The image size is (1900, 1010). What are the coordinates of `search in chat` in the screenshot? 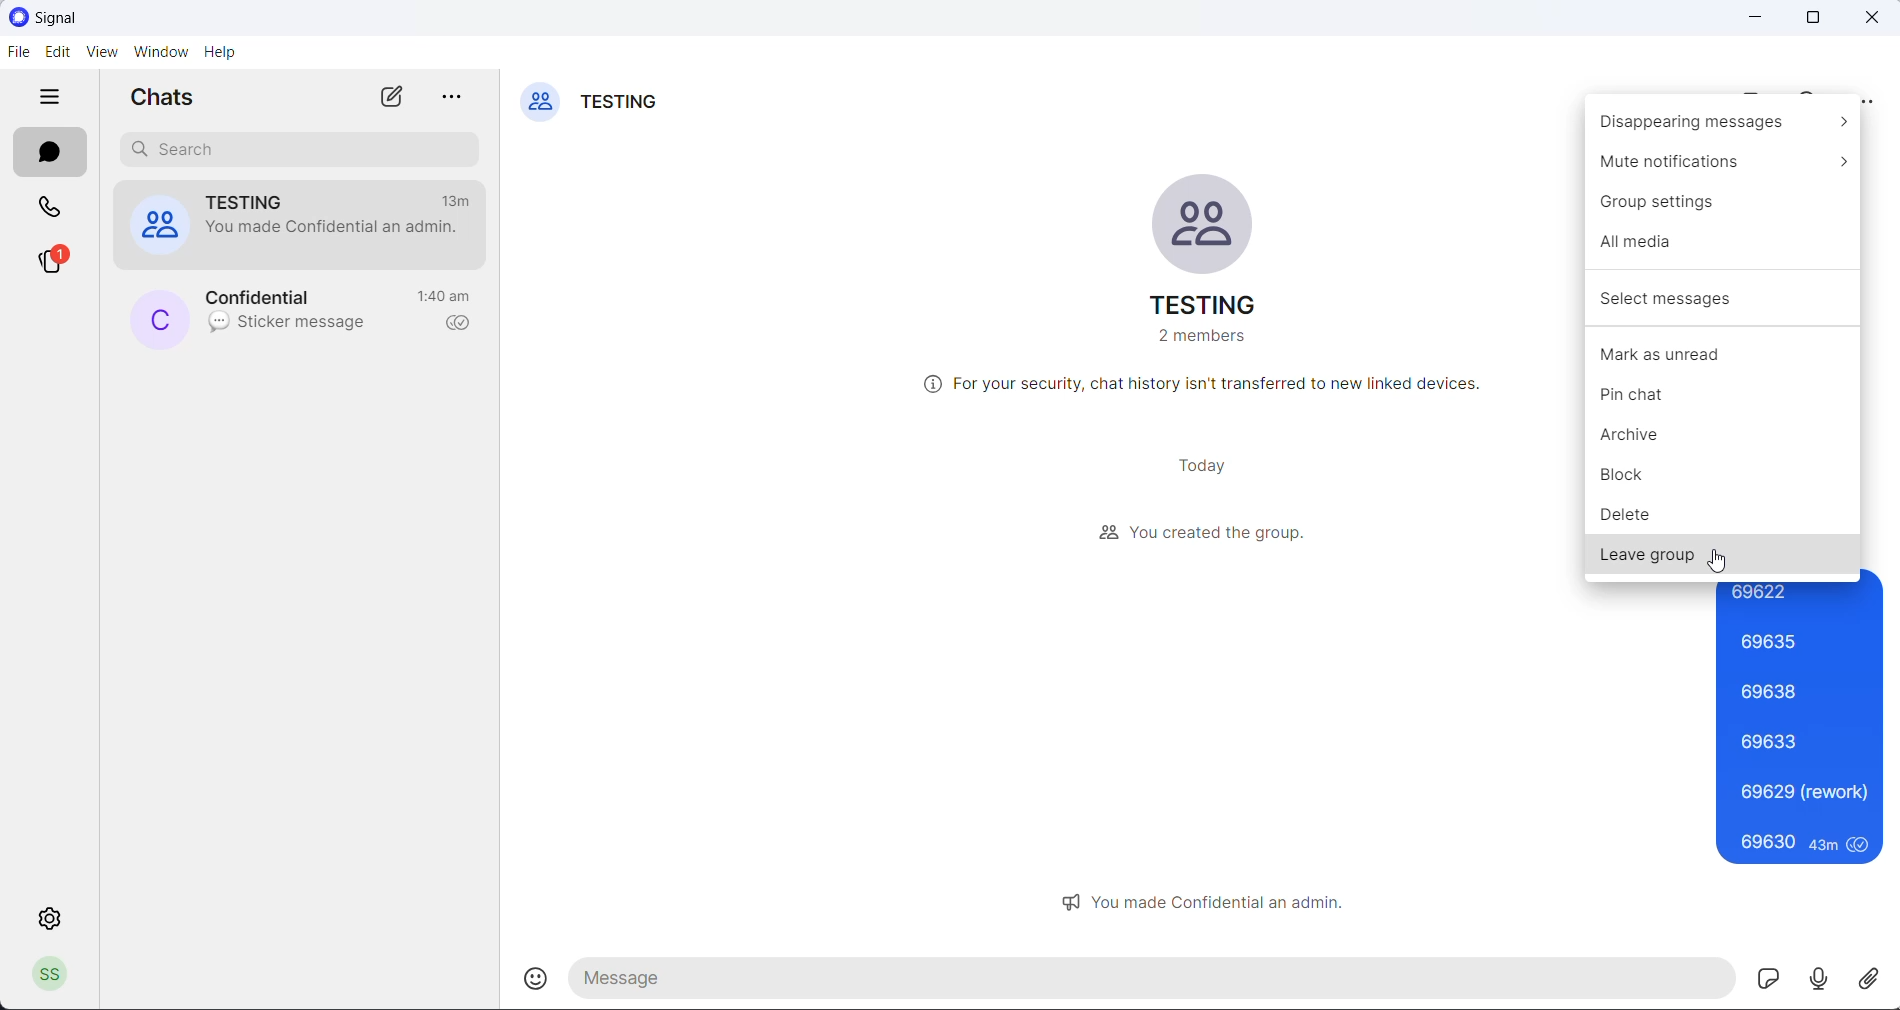 It's located at (1813, 91).